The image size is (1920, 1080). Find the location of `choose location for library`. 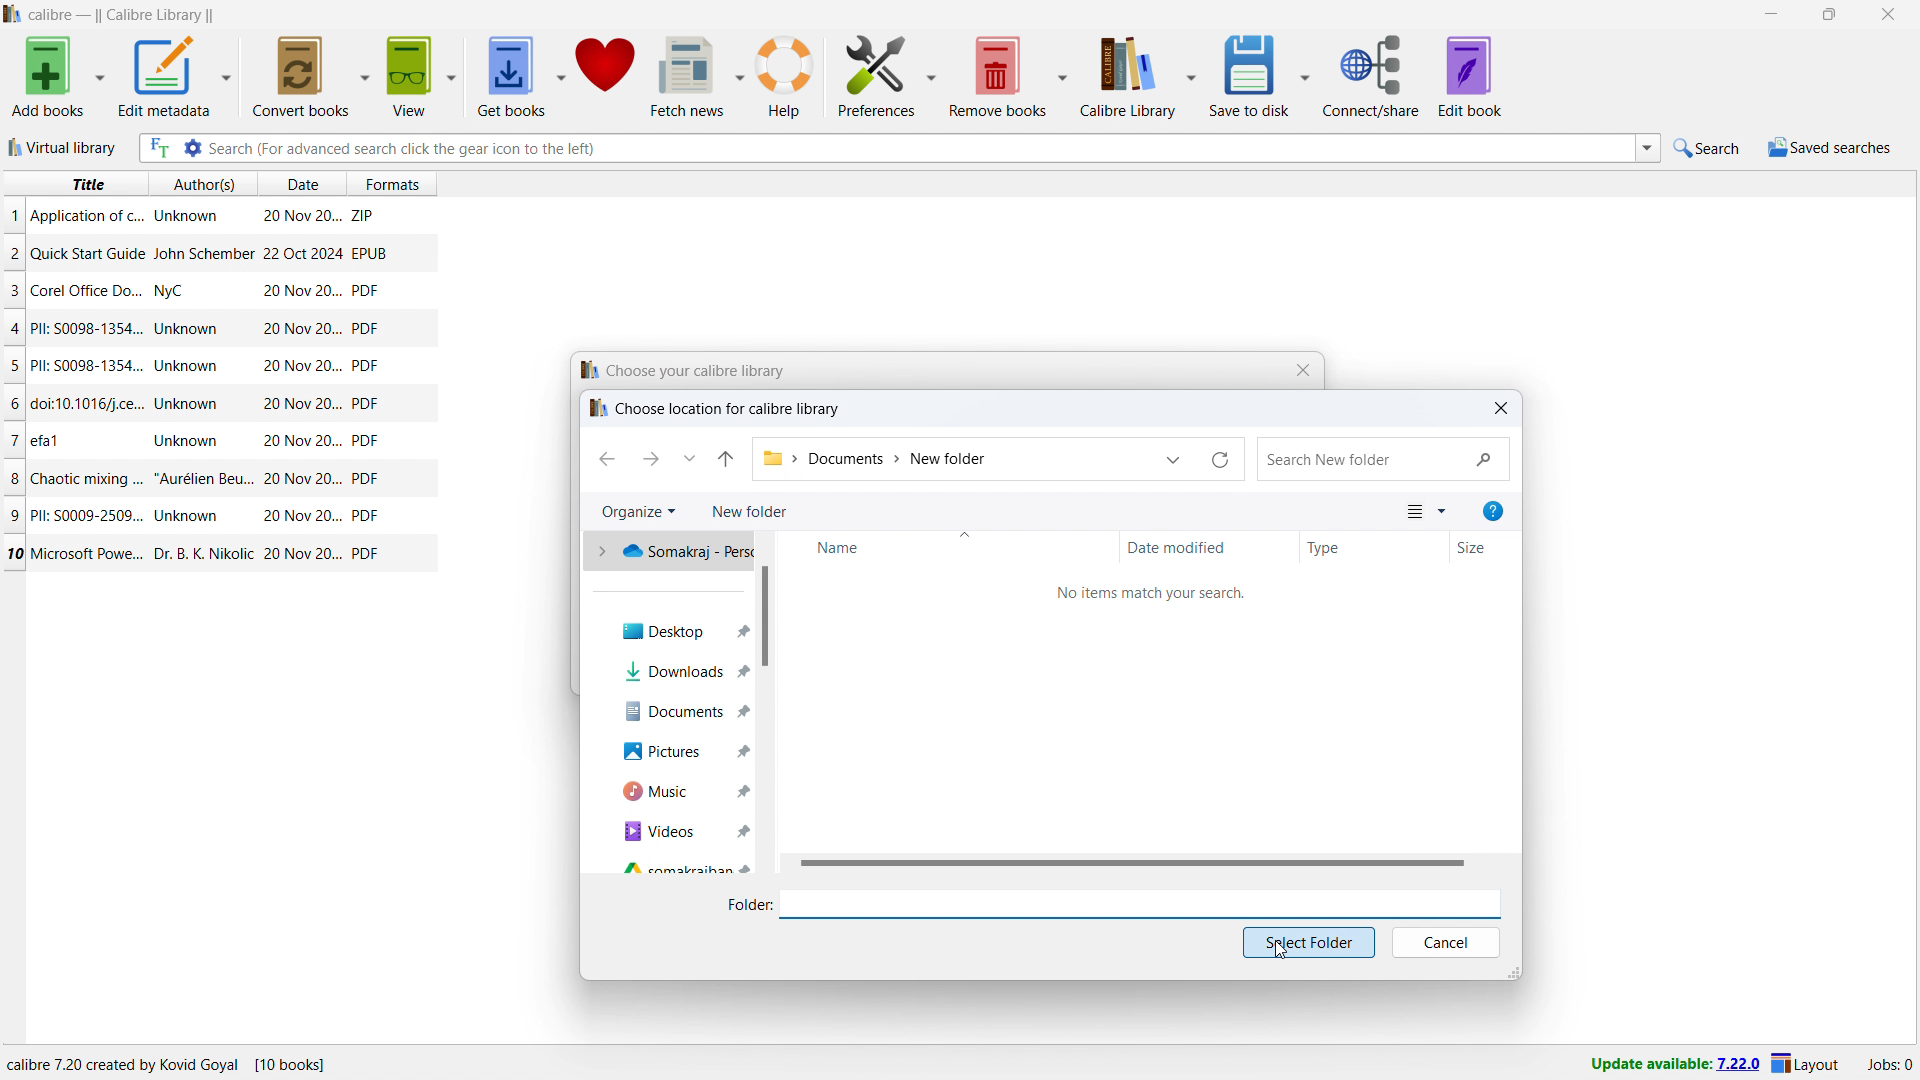

choose location for library is located at coordinates (717, 409).